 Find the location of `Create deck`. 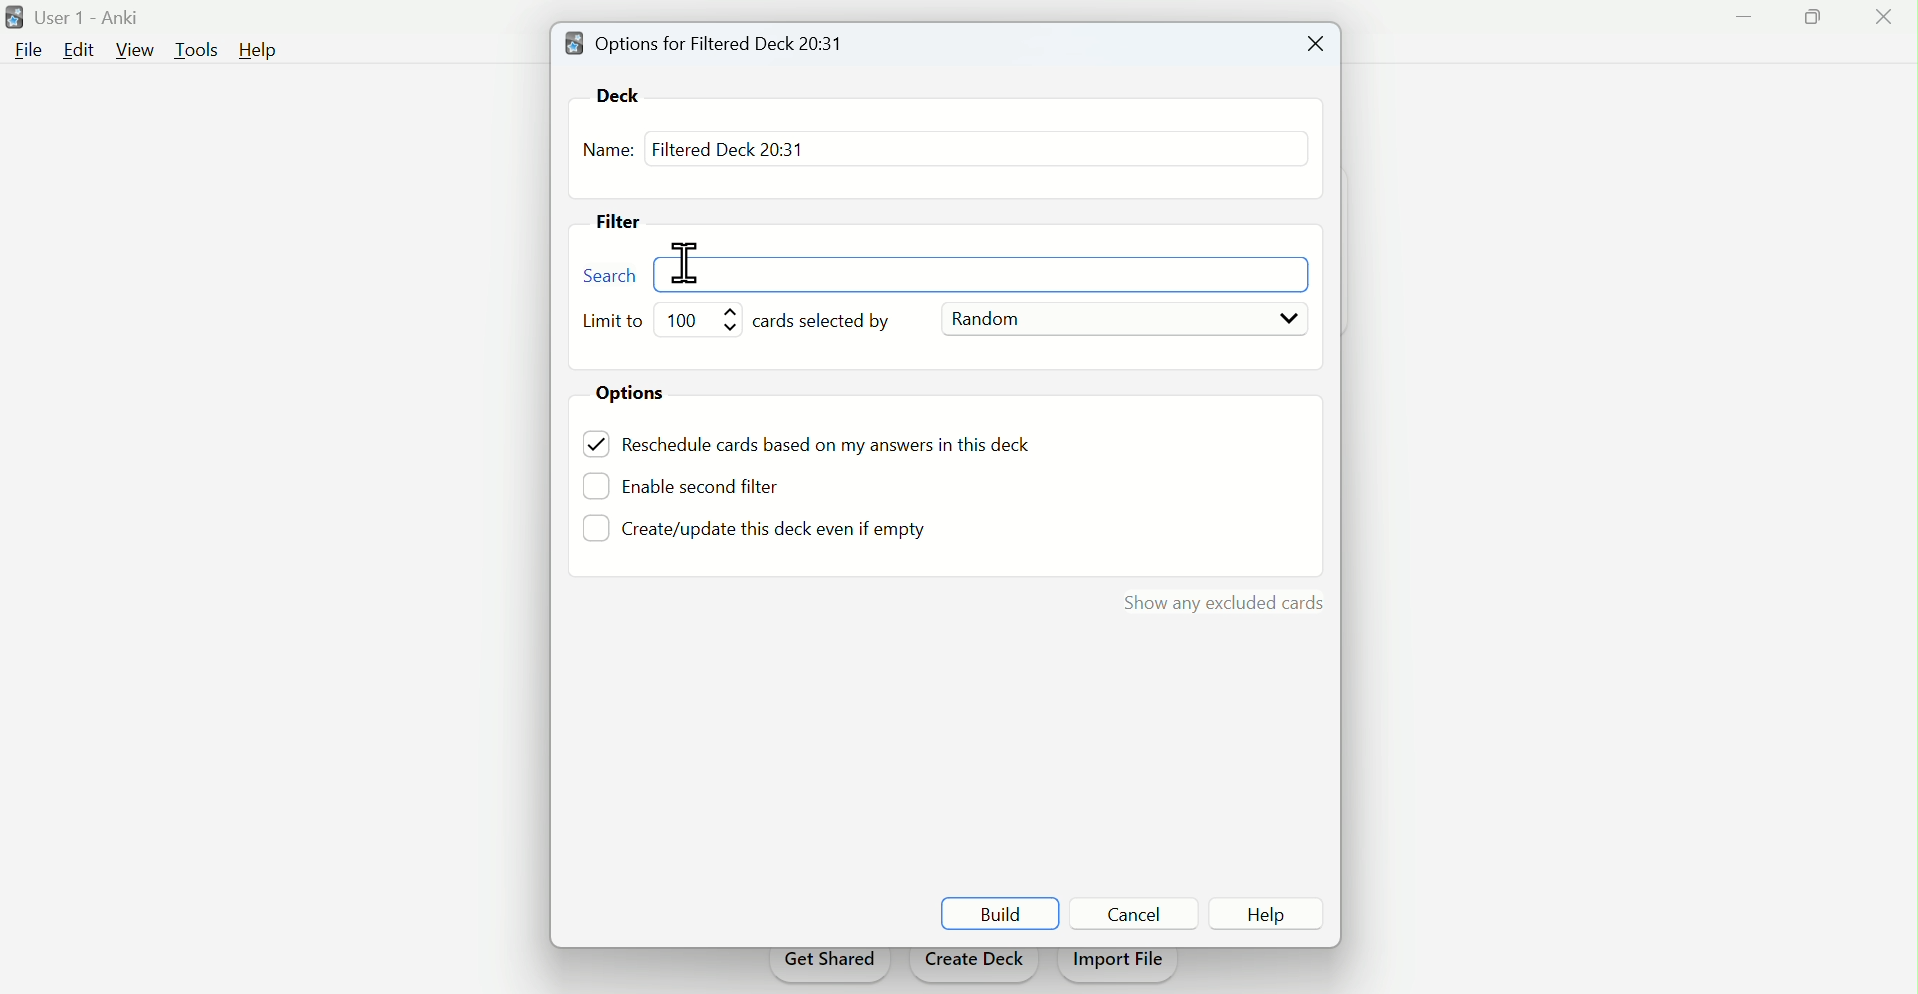

Create deck is located at coordinates (974, 965).